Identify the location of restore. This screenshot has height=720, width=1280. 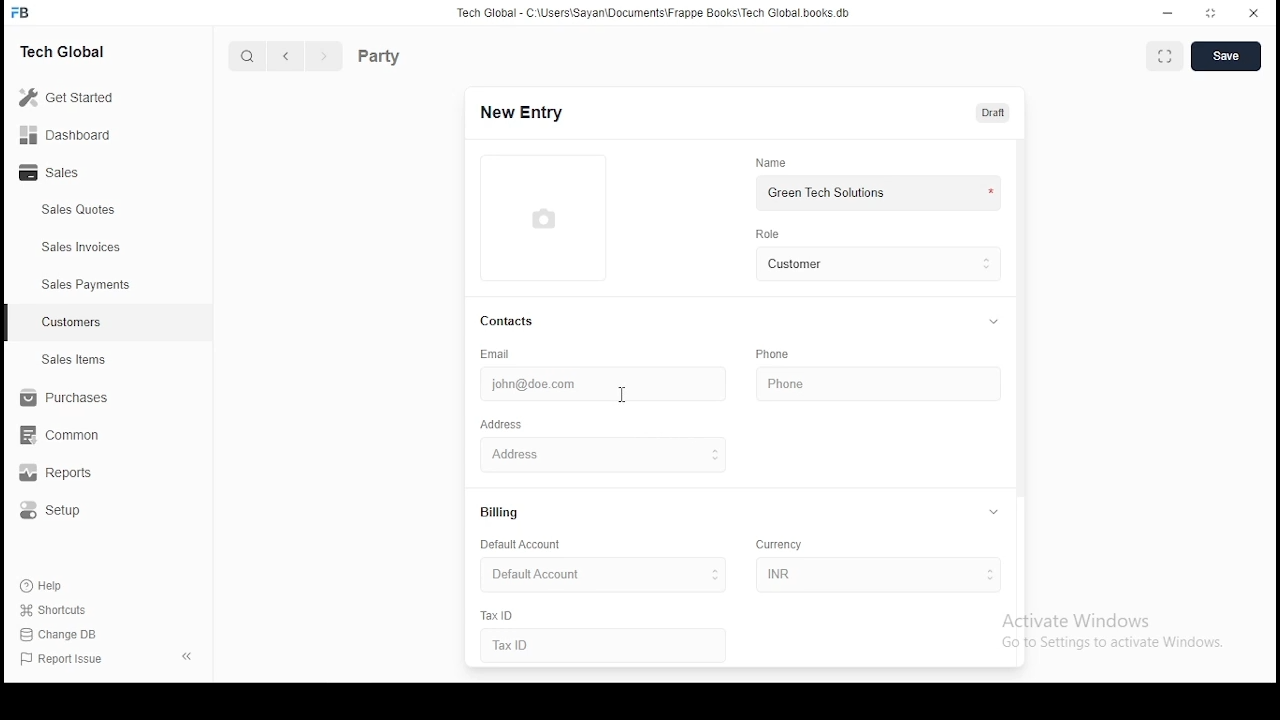
(1211, 12).